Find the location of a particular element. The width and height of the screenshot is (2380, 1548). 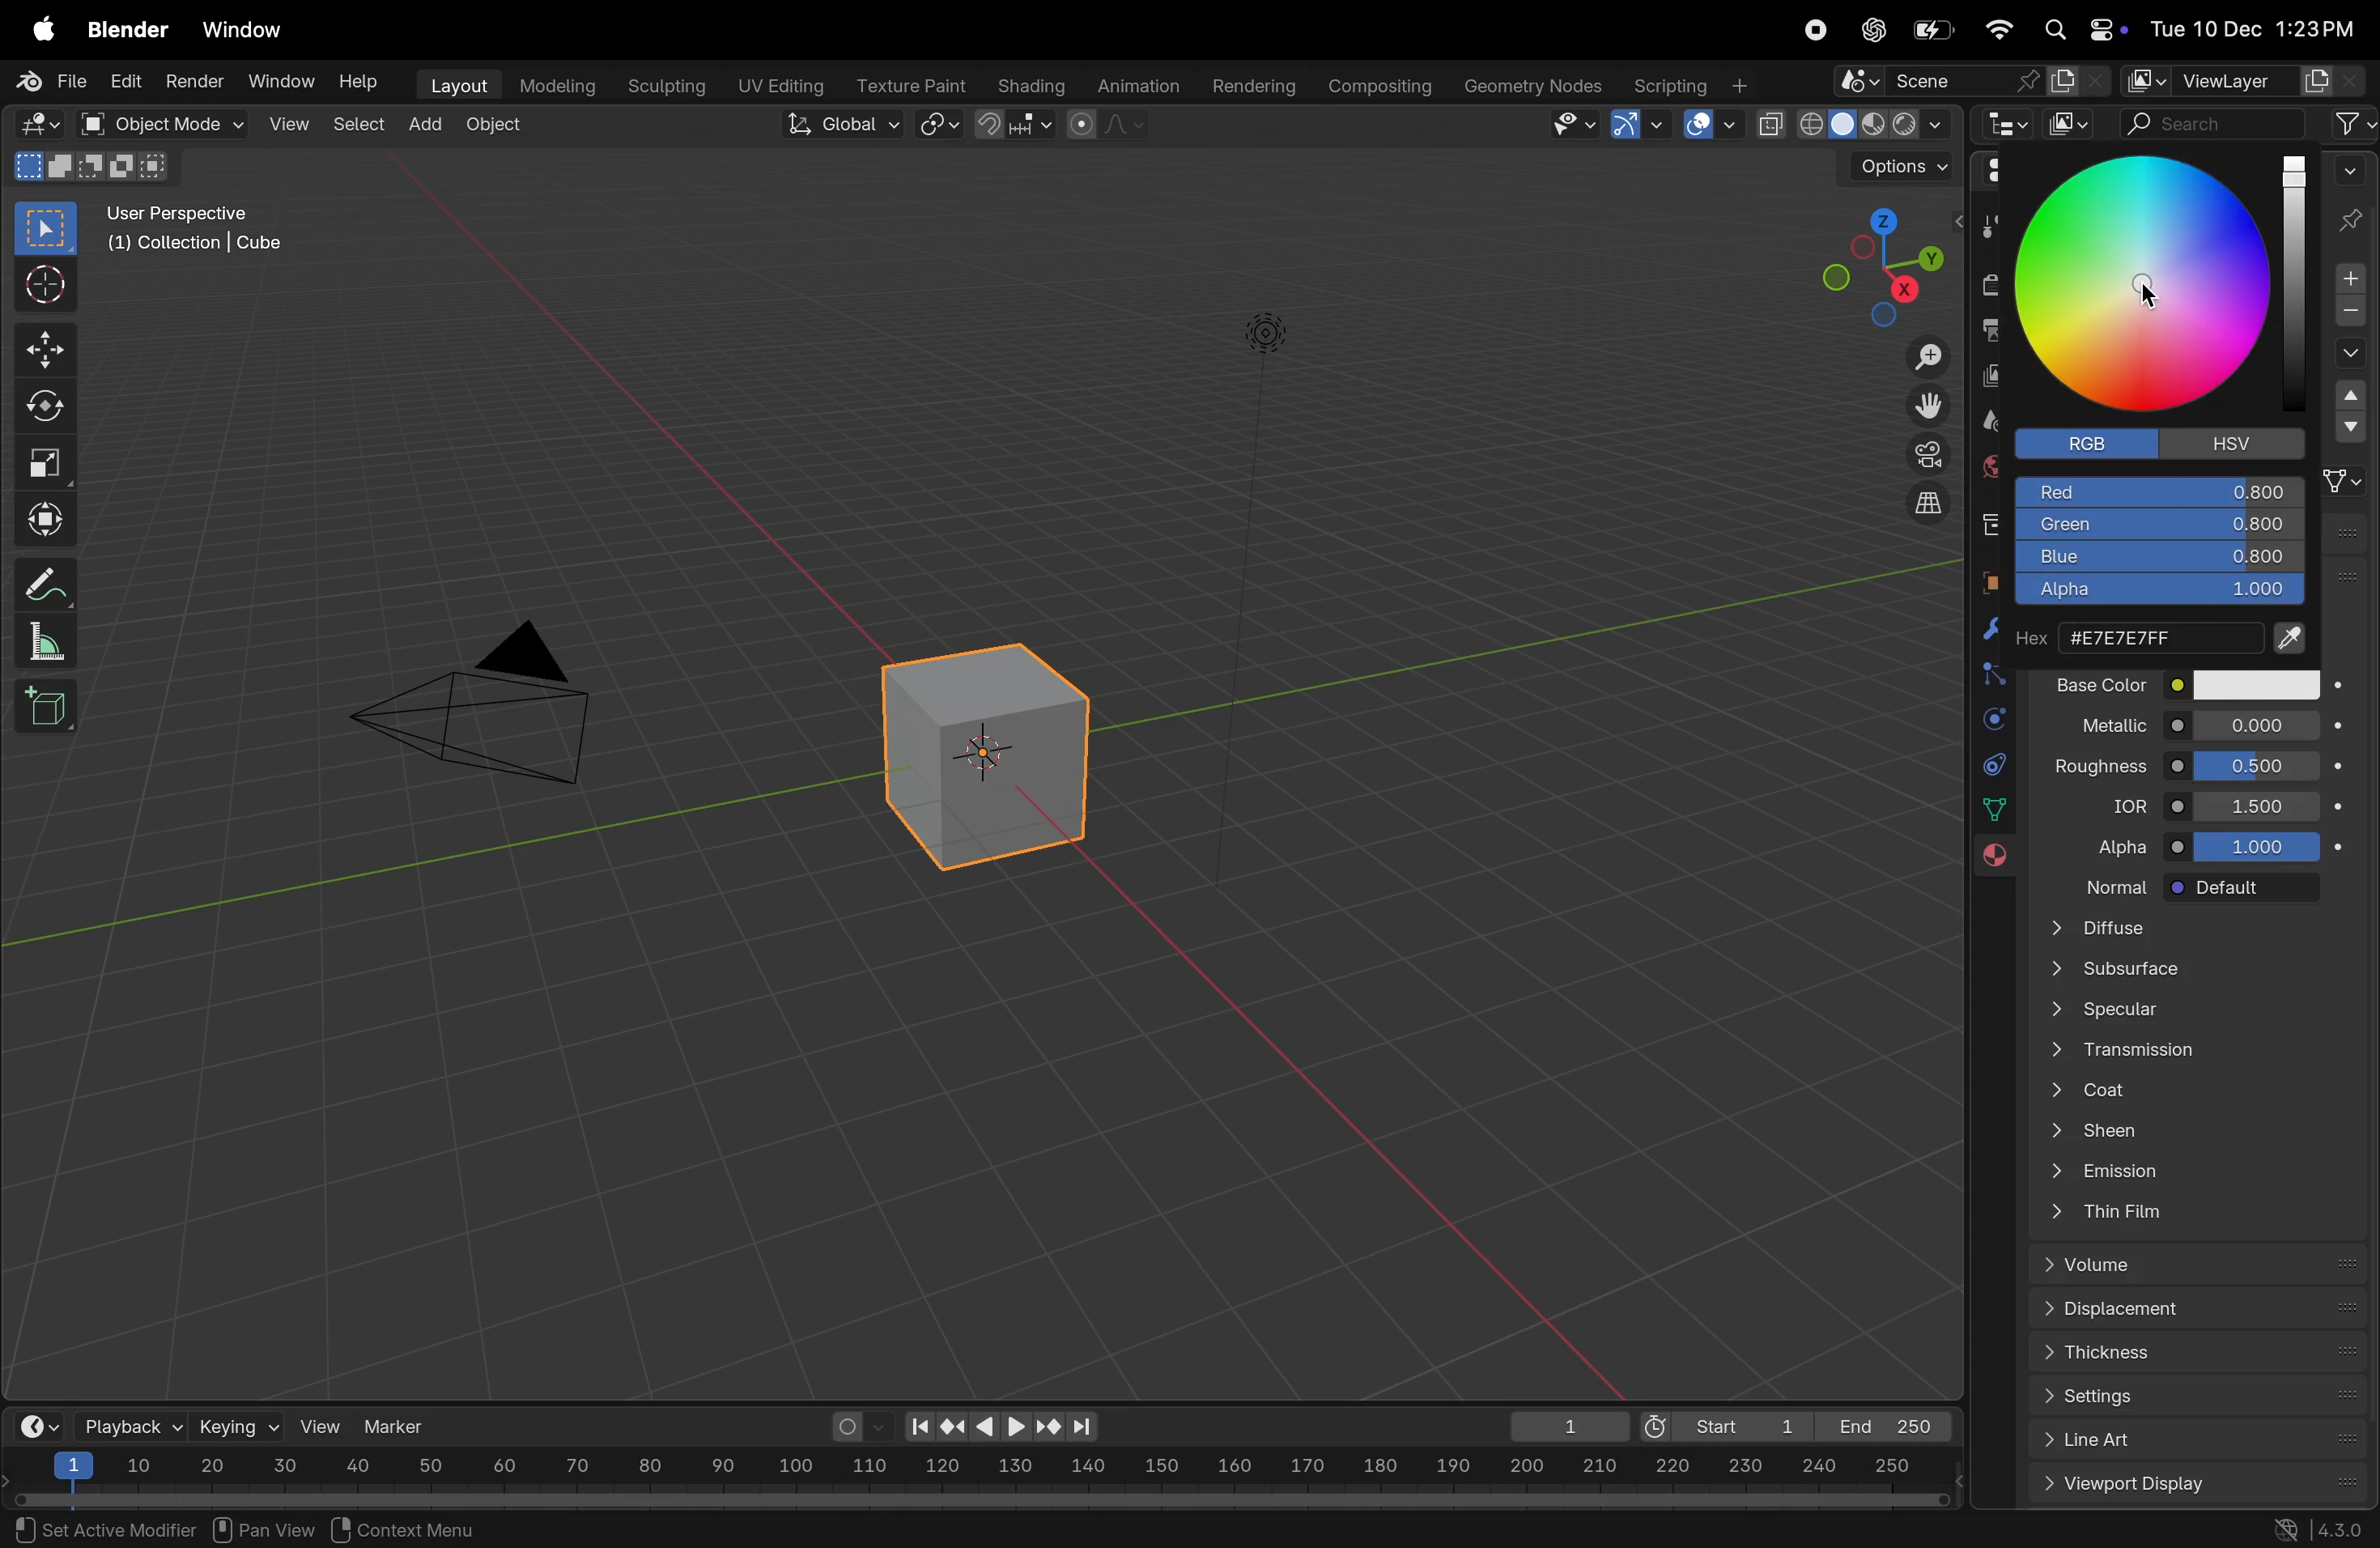

displacement is located at coordinates (2202, 1311).